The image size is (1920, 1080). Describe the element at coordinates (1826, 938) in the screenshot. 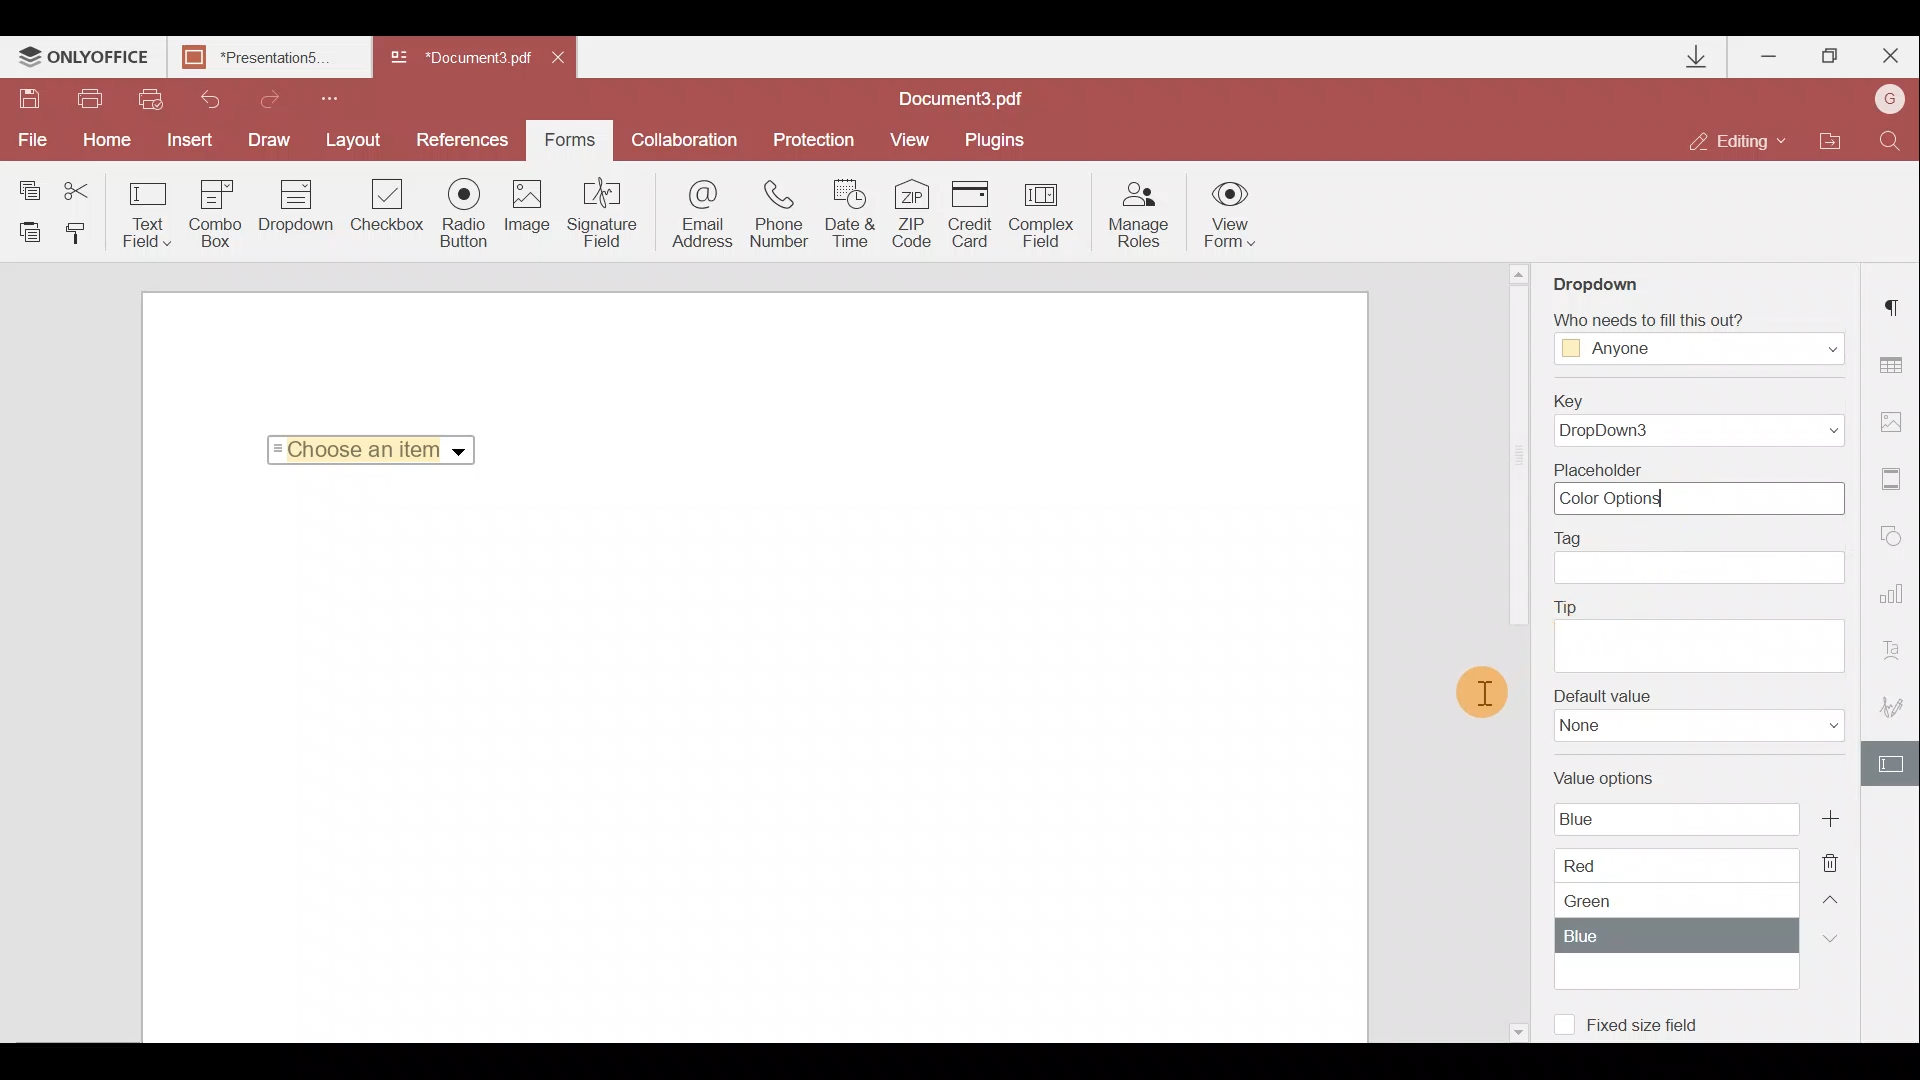

I see `Down` at that location.